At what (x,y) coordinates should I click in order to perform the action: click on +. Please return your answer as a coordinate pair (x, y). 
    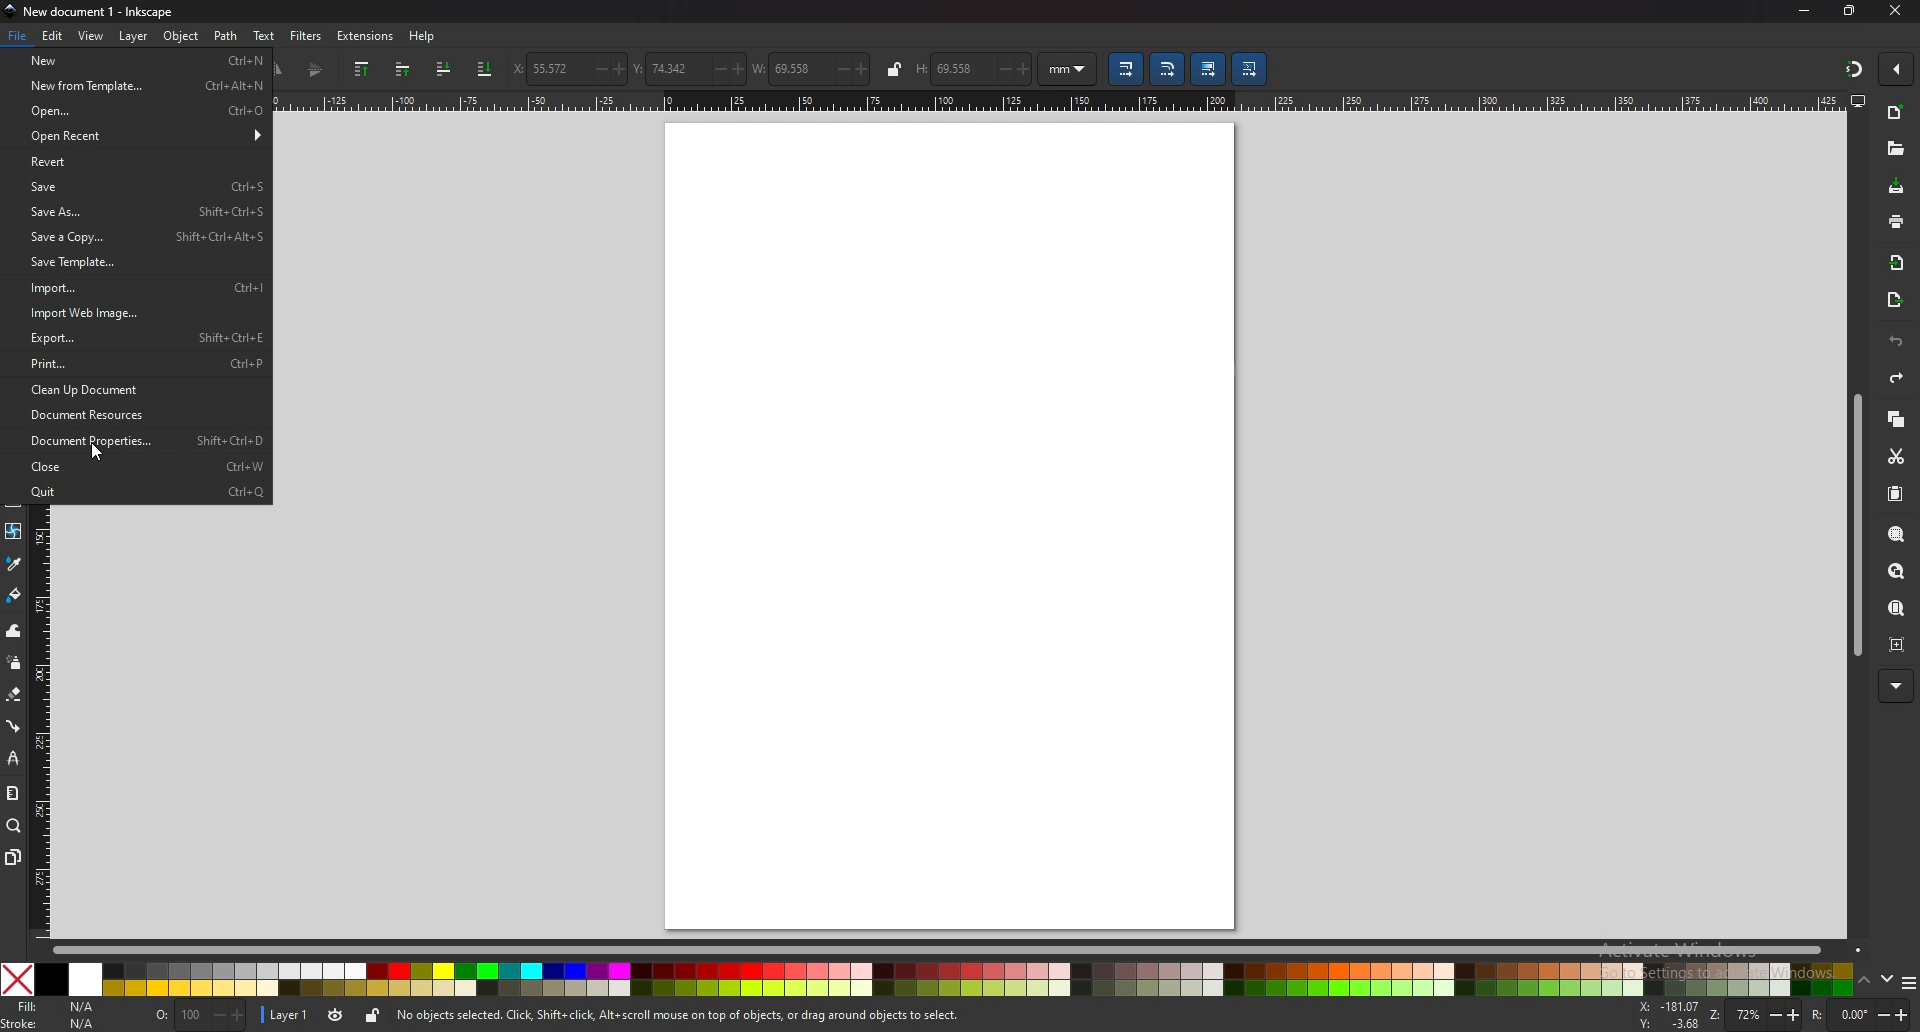
    Looking at the image, I should click on (617, 70).